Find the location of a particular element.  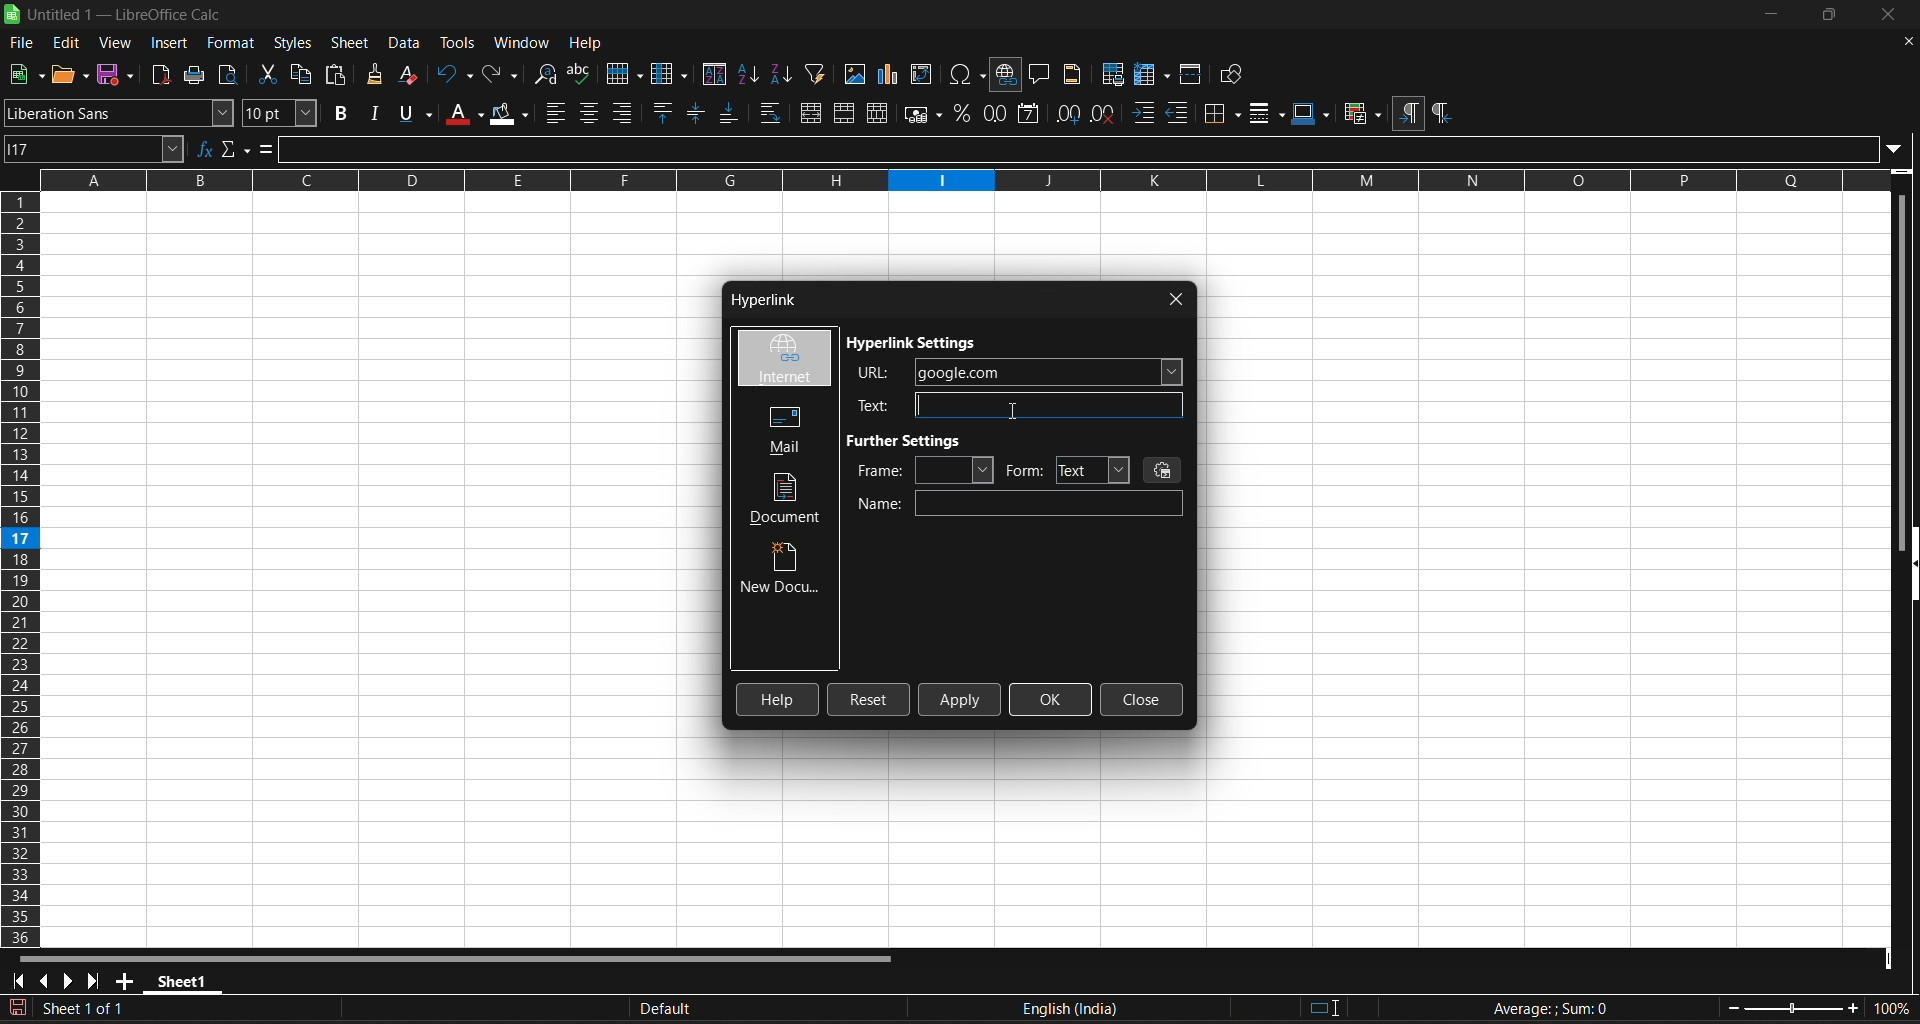

unmerge cells is located at coordinates (879, 113).